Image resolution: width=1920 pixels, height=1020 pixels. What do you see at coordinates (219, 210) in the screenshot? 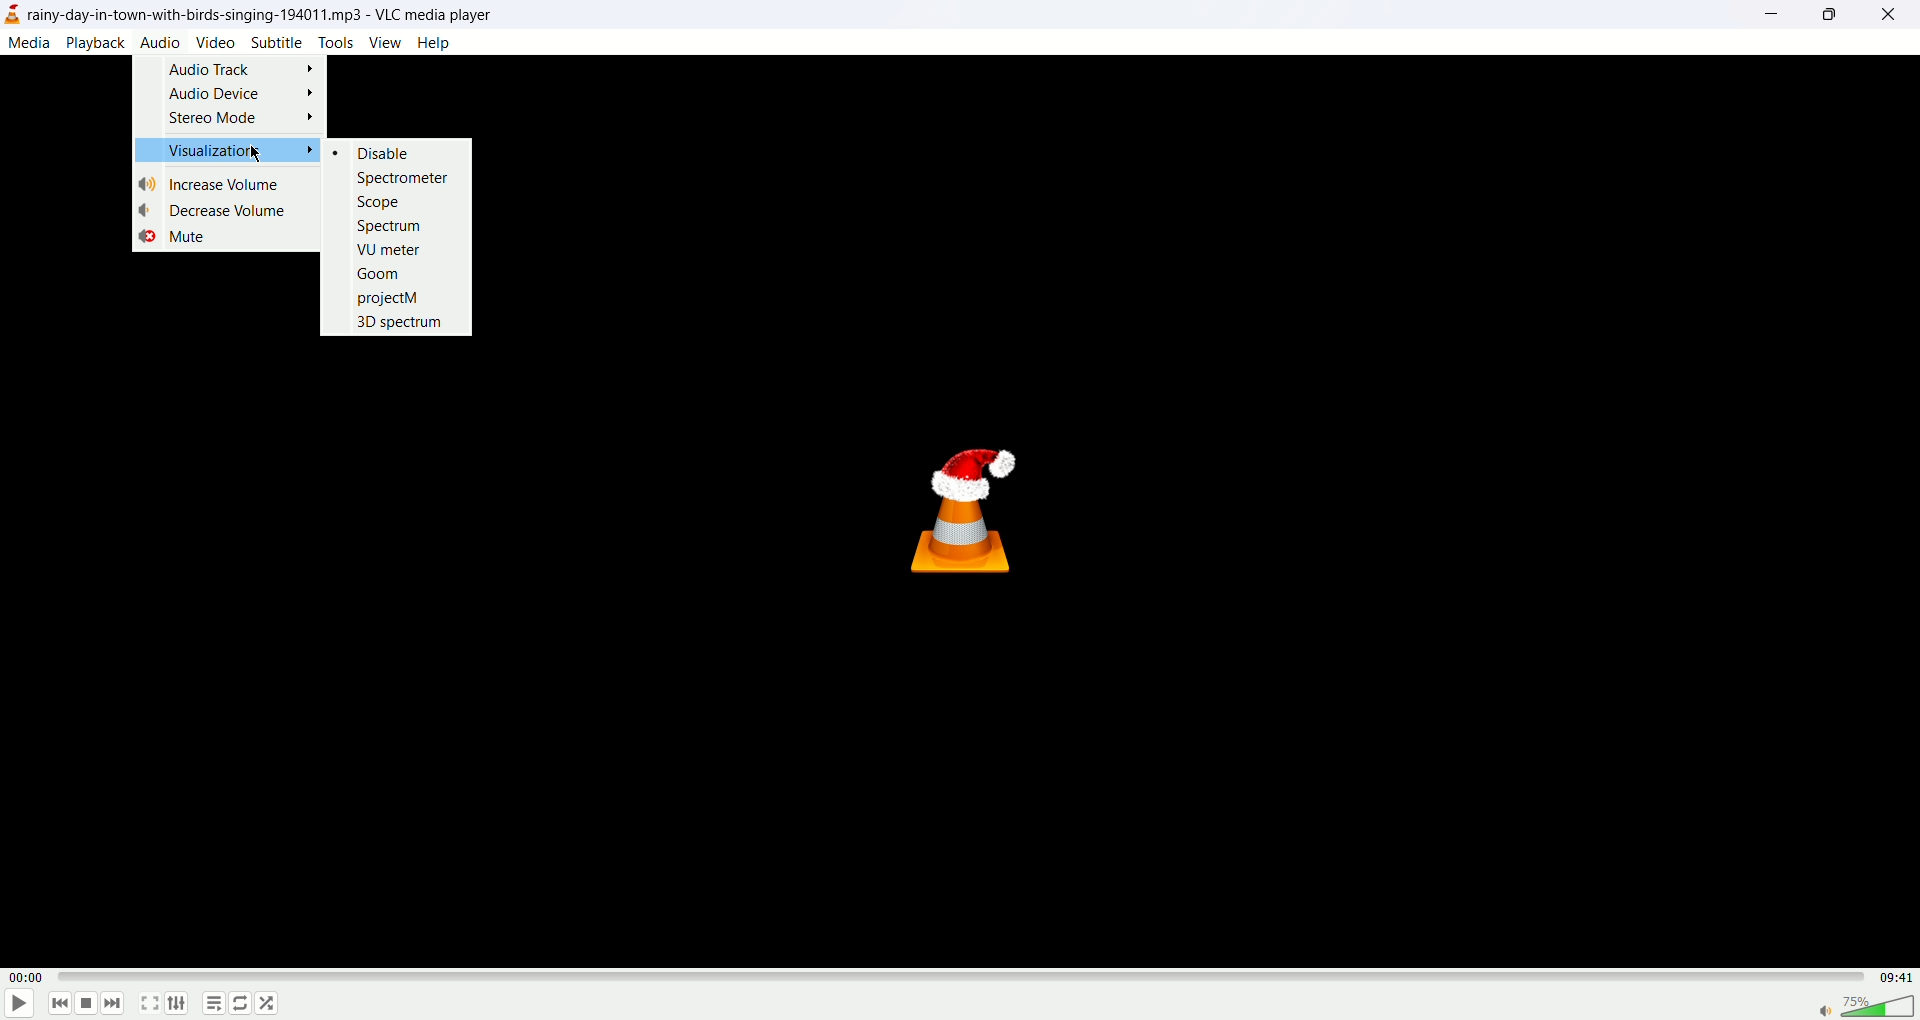
I see `decrease volume` at bounding box center [219, 210].